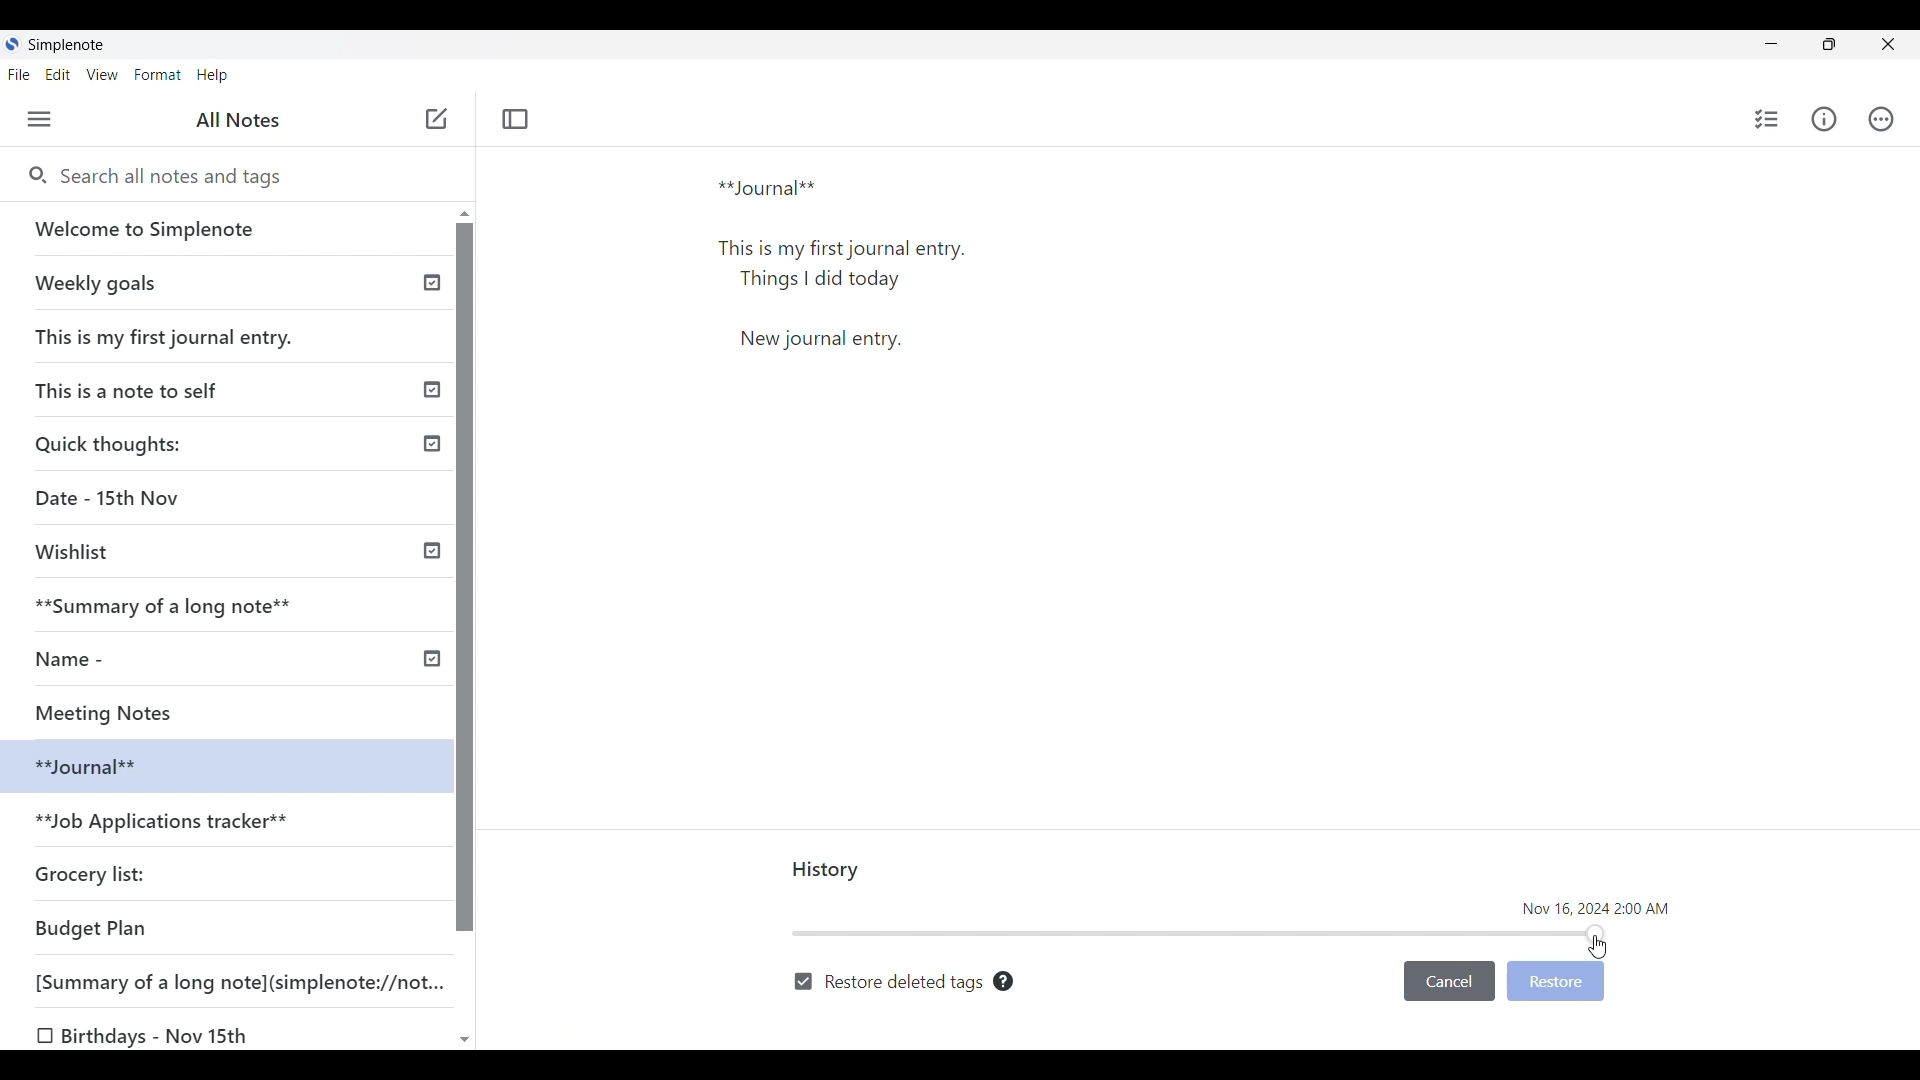 The image size is (1920, 1080). I want to click on Existing text in current note, so click(849, 263).